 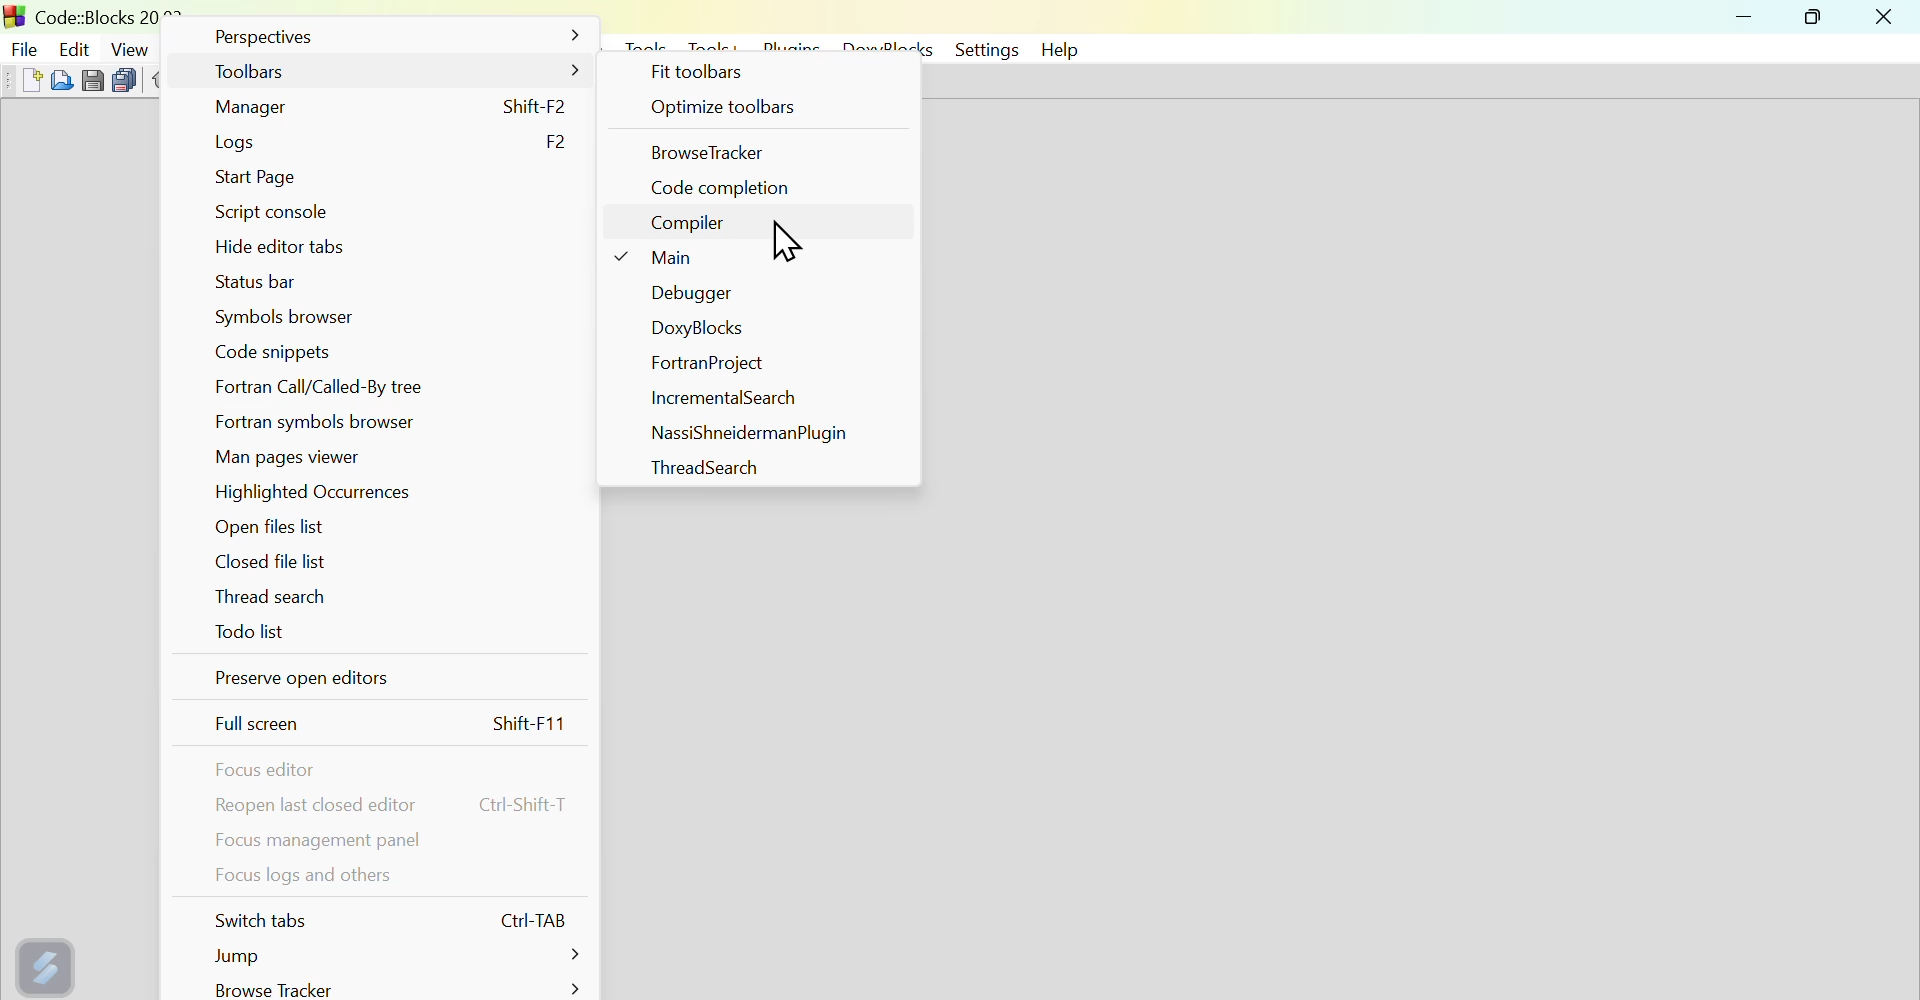 I want to click on Closed files list, so click(x=267, y=561).